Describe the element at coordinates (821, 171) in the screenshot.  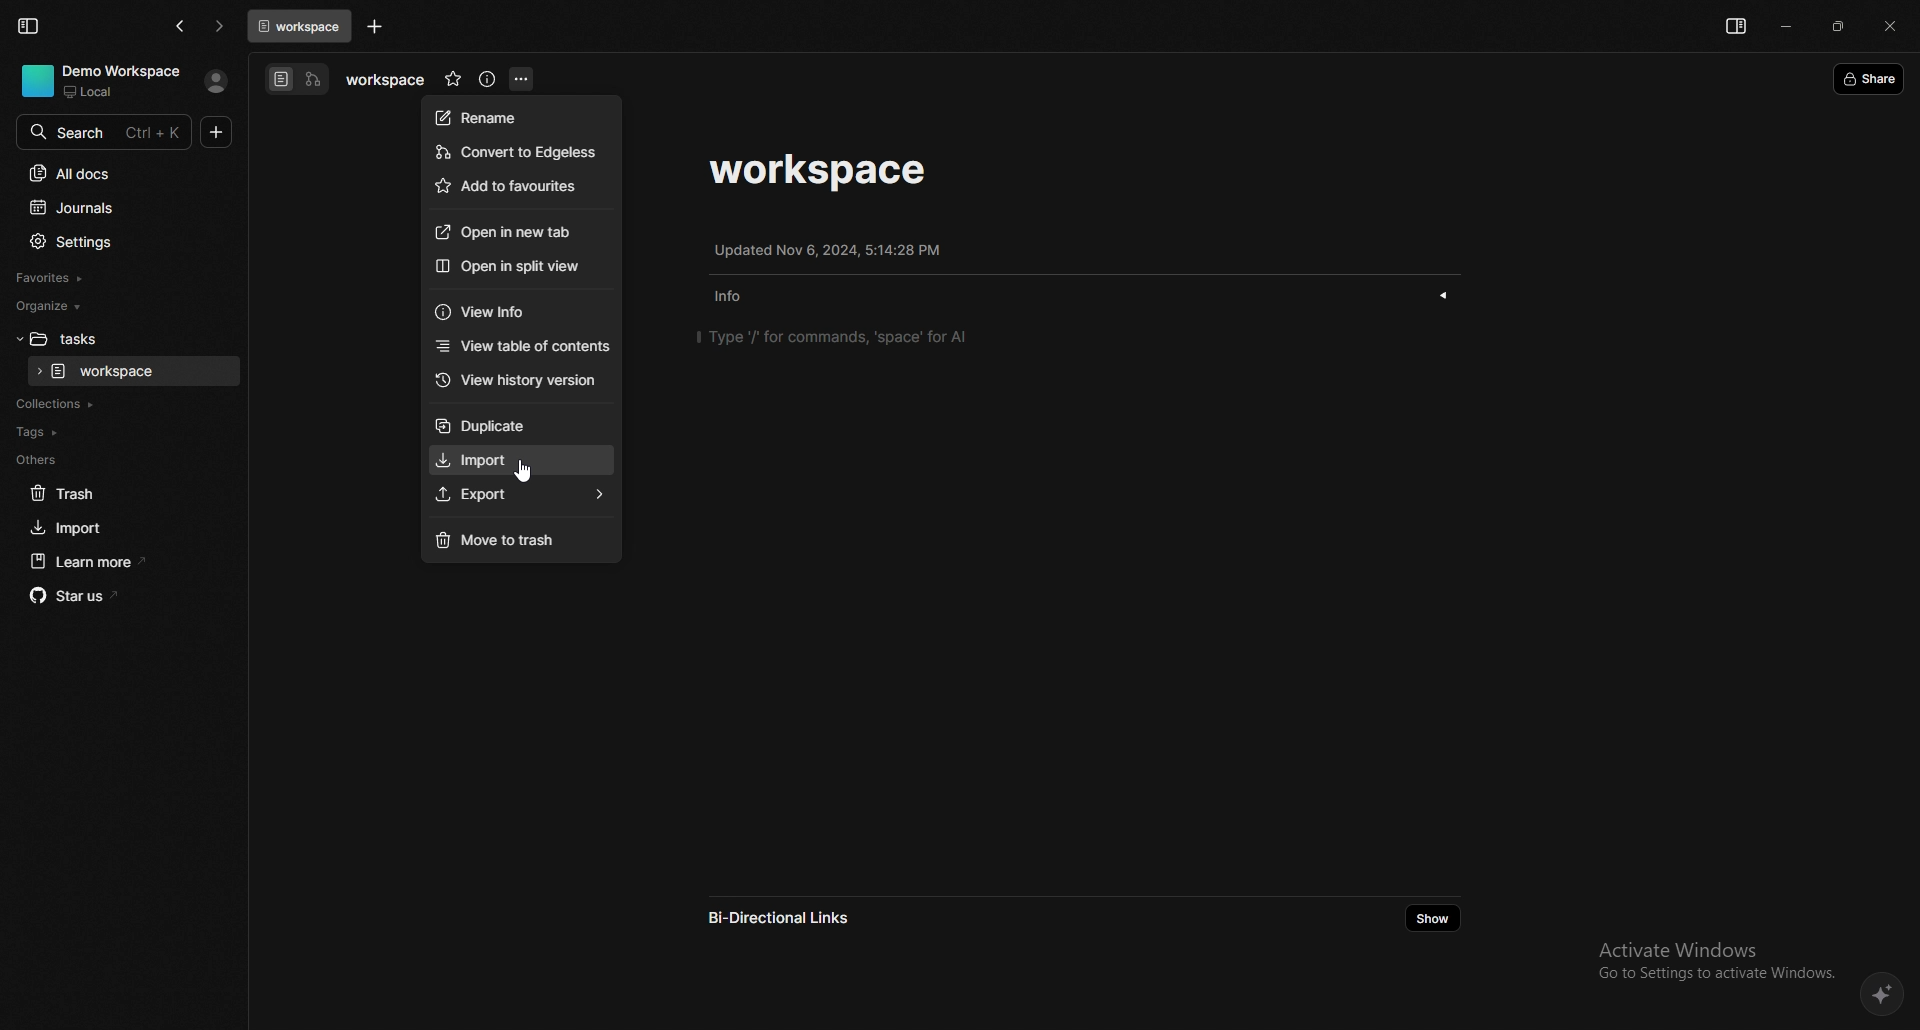
I see `task name` at that location.